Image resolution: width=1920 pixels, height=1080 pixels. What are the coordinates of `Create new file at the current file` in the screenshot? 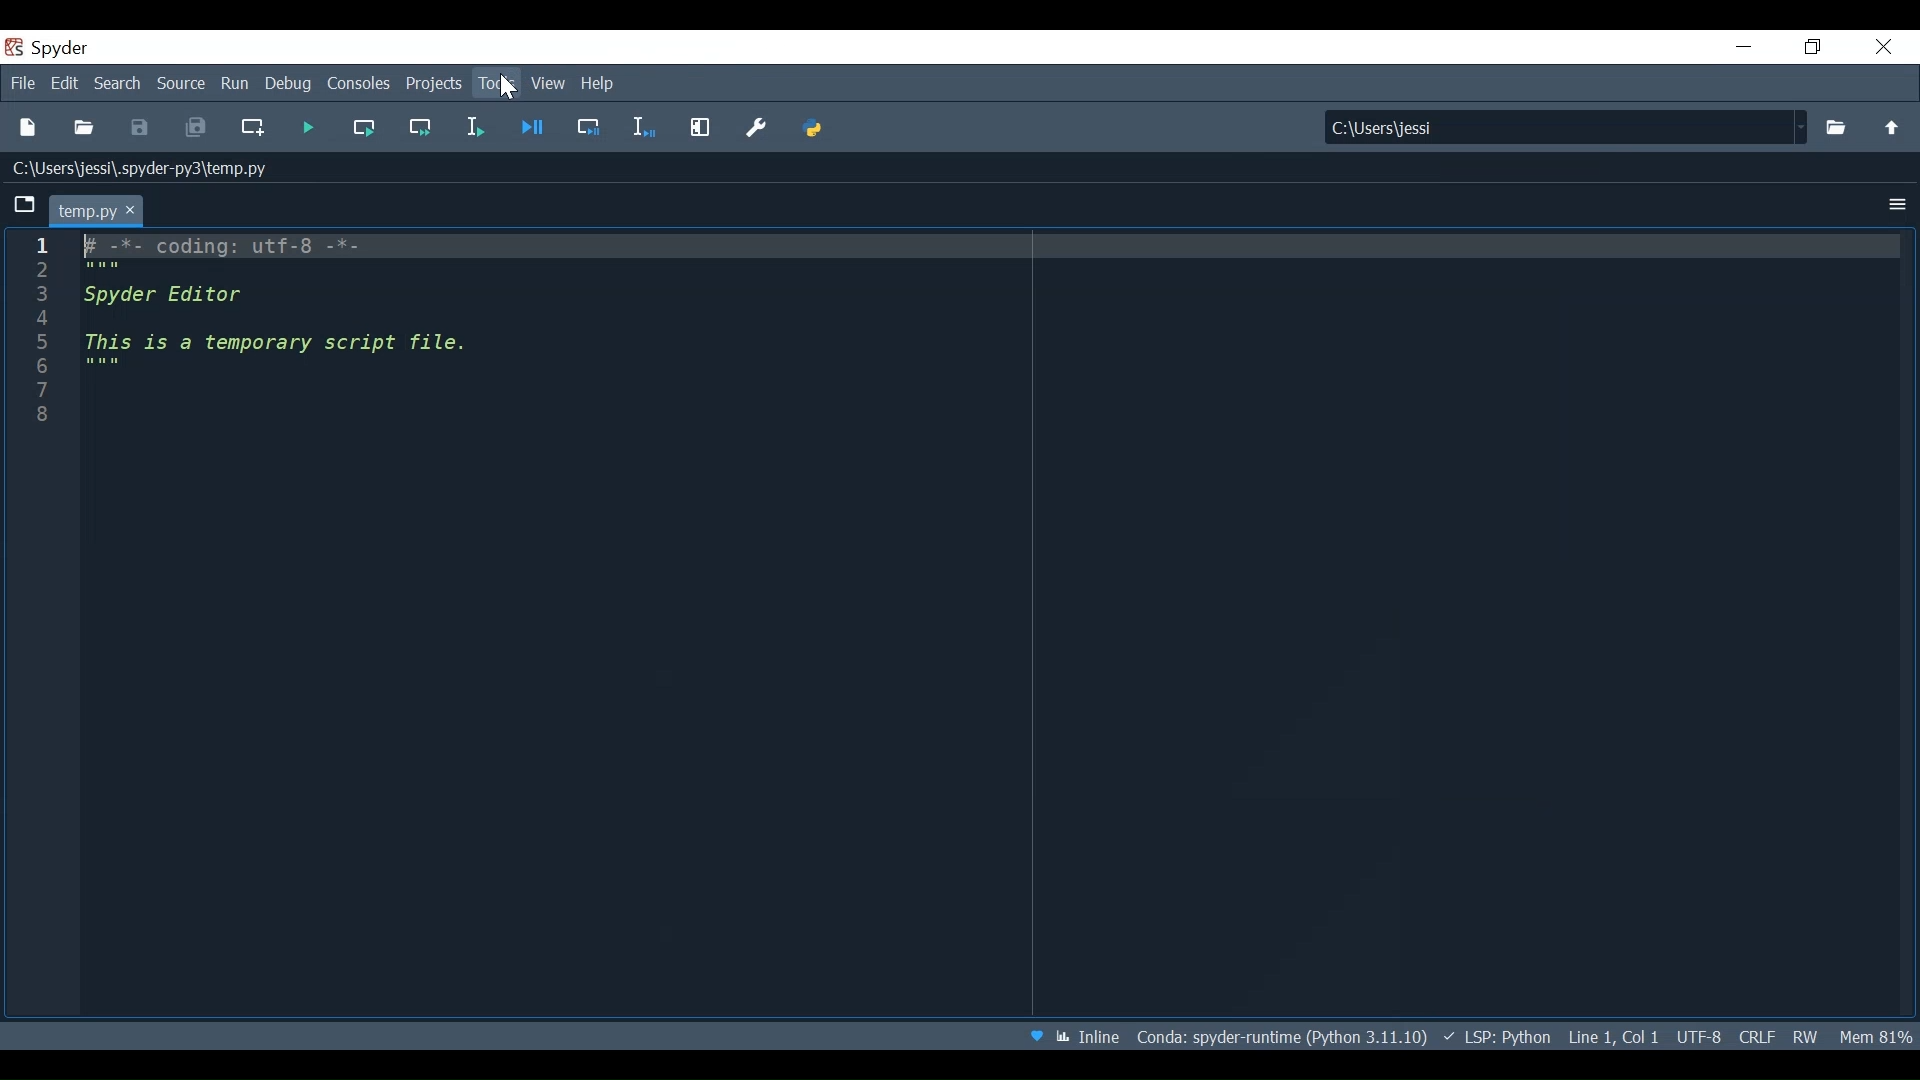 It's located at (253, 128).